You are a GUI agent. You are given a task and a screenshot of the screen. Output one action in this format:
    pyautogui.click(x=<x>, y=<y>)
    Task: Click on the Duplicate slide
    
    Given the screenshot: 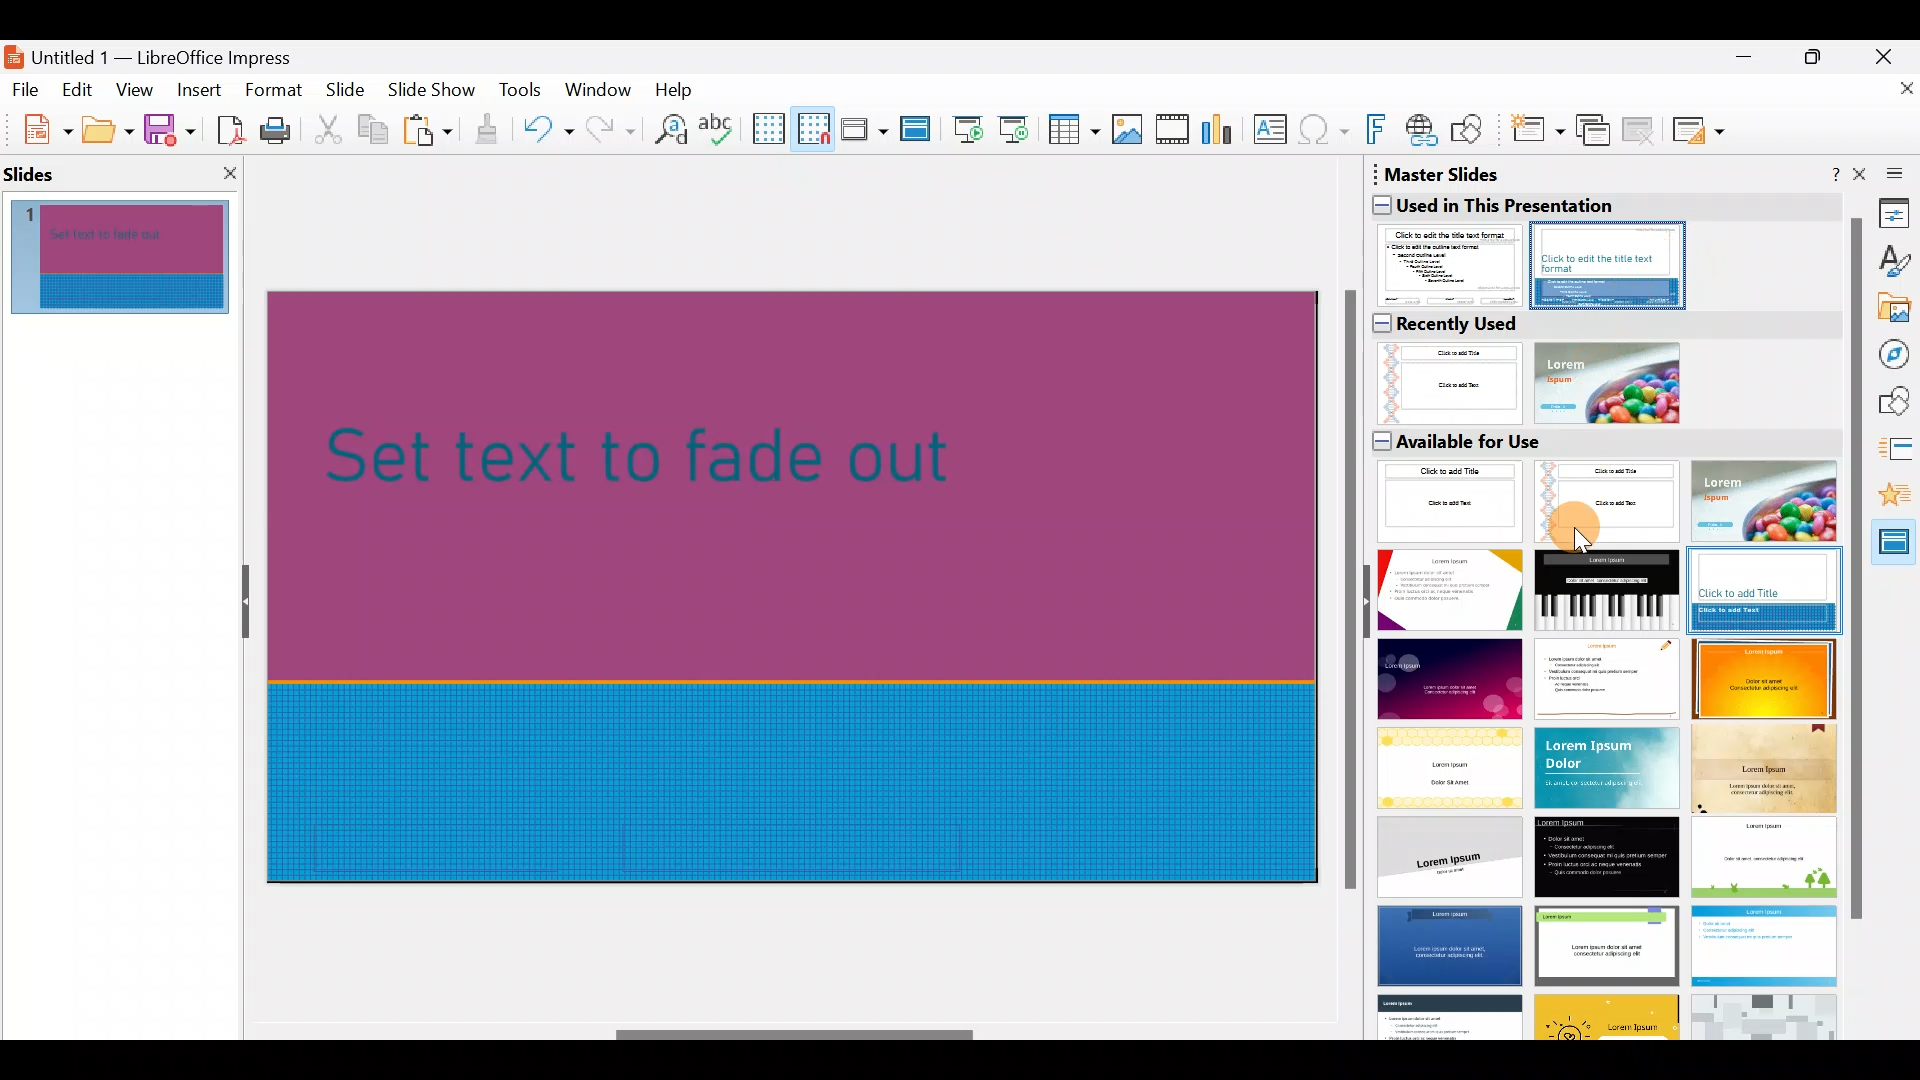 What is the action you would take?
    pyautogui.click(x=1596, y=131)
    